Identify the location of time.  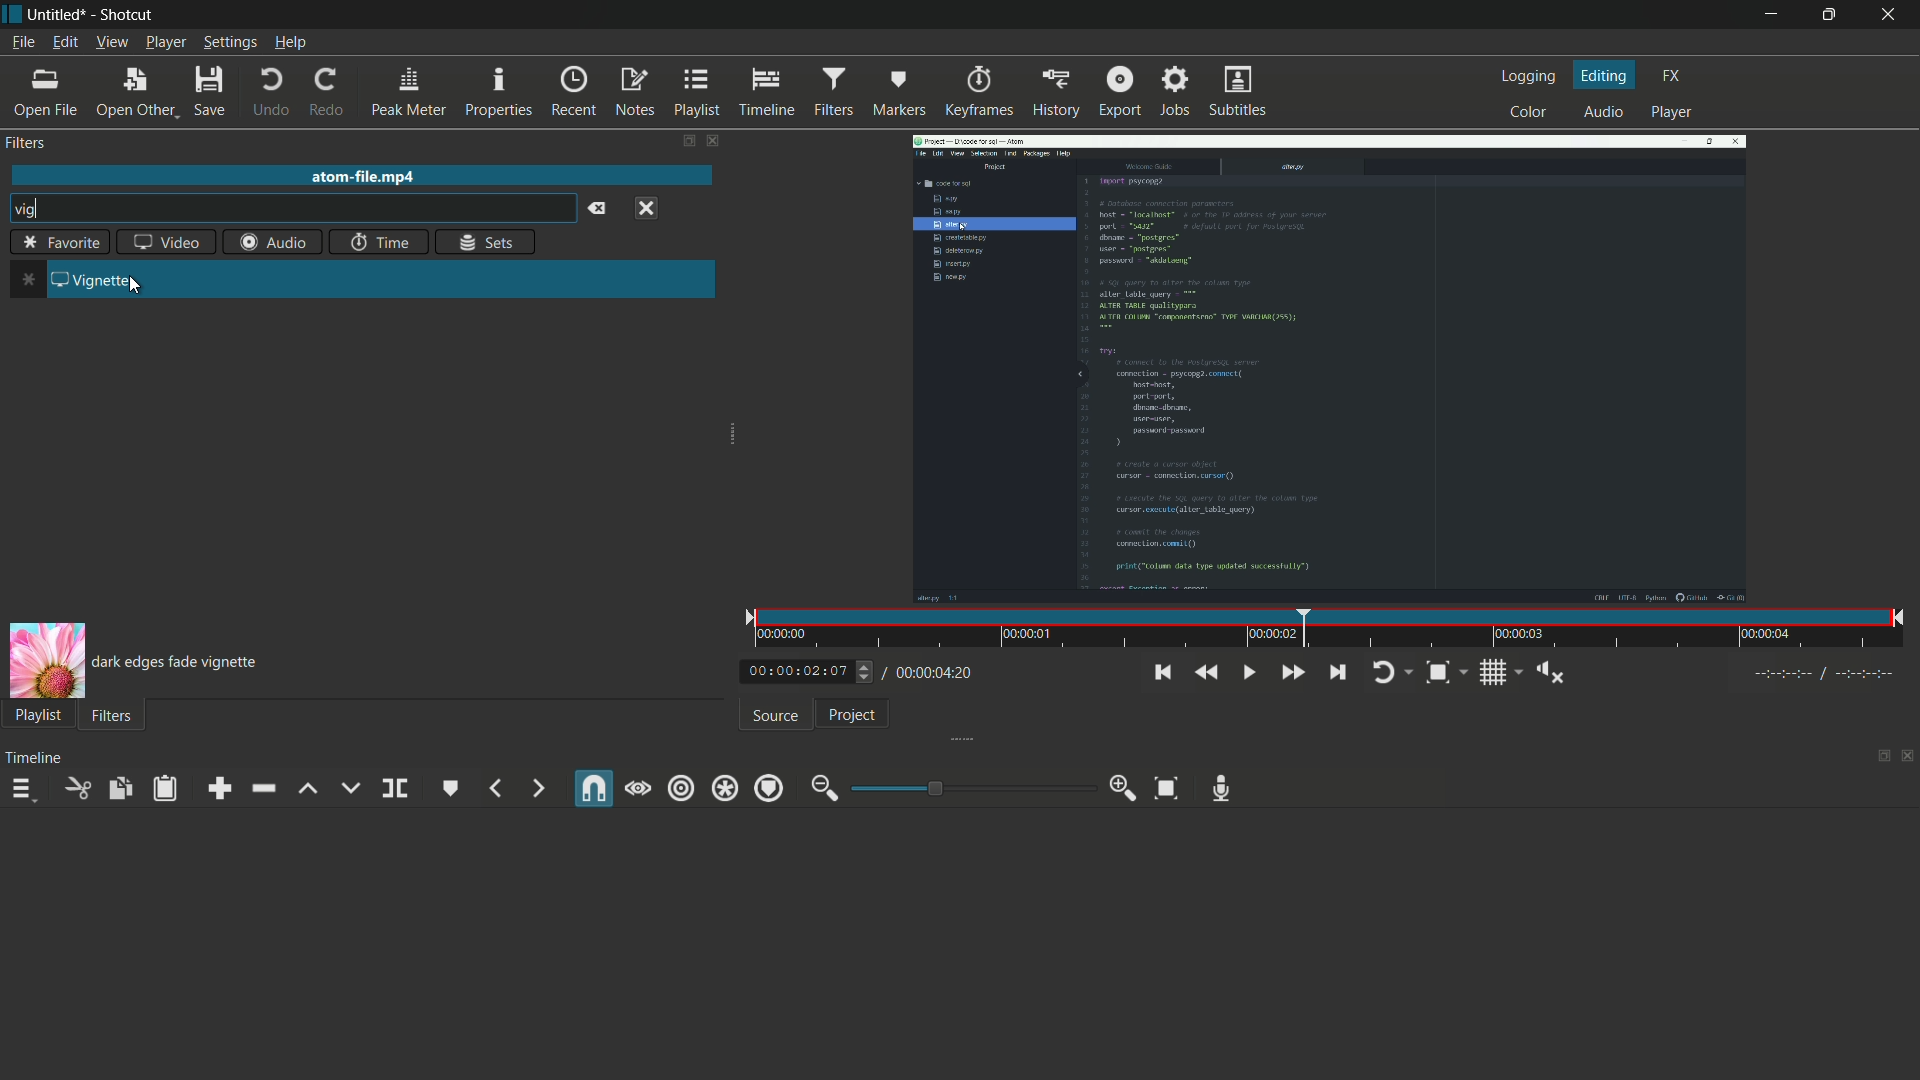
(379, 241).